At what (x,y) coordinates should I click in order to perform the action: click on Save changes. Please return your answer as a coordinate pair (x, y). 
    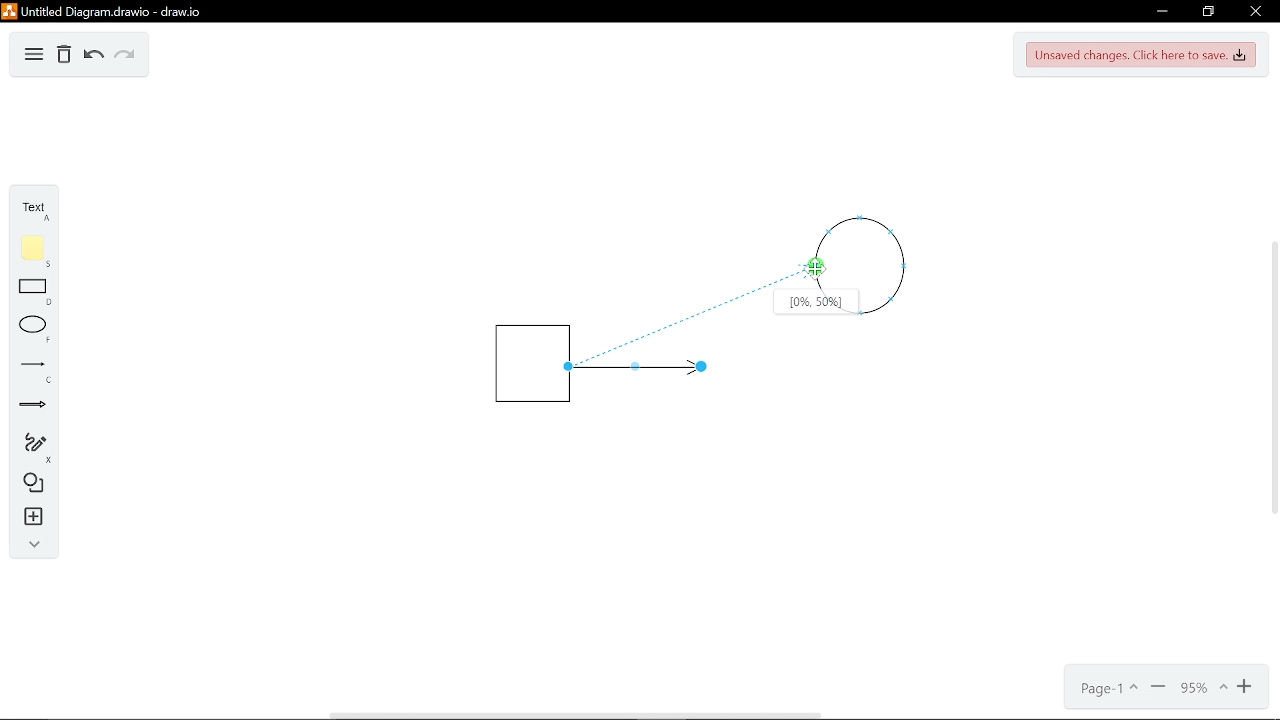
    Looking at the image, I should click on (1141, 54).